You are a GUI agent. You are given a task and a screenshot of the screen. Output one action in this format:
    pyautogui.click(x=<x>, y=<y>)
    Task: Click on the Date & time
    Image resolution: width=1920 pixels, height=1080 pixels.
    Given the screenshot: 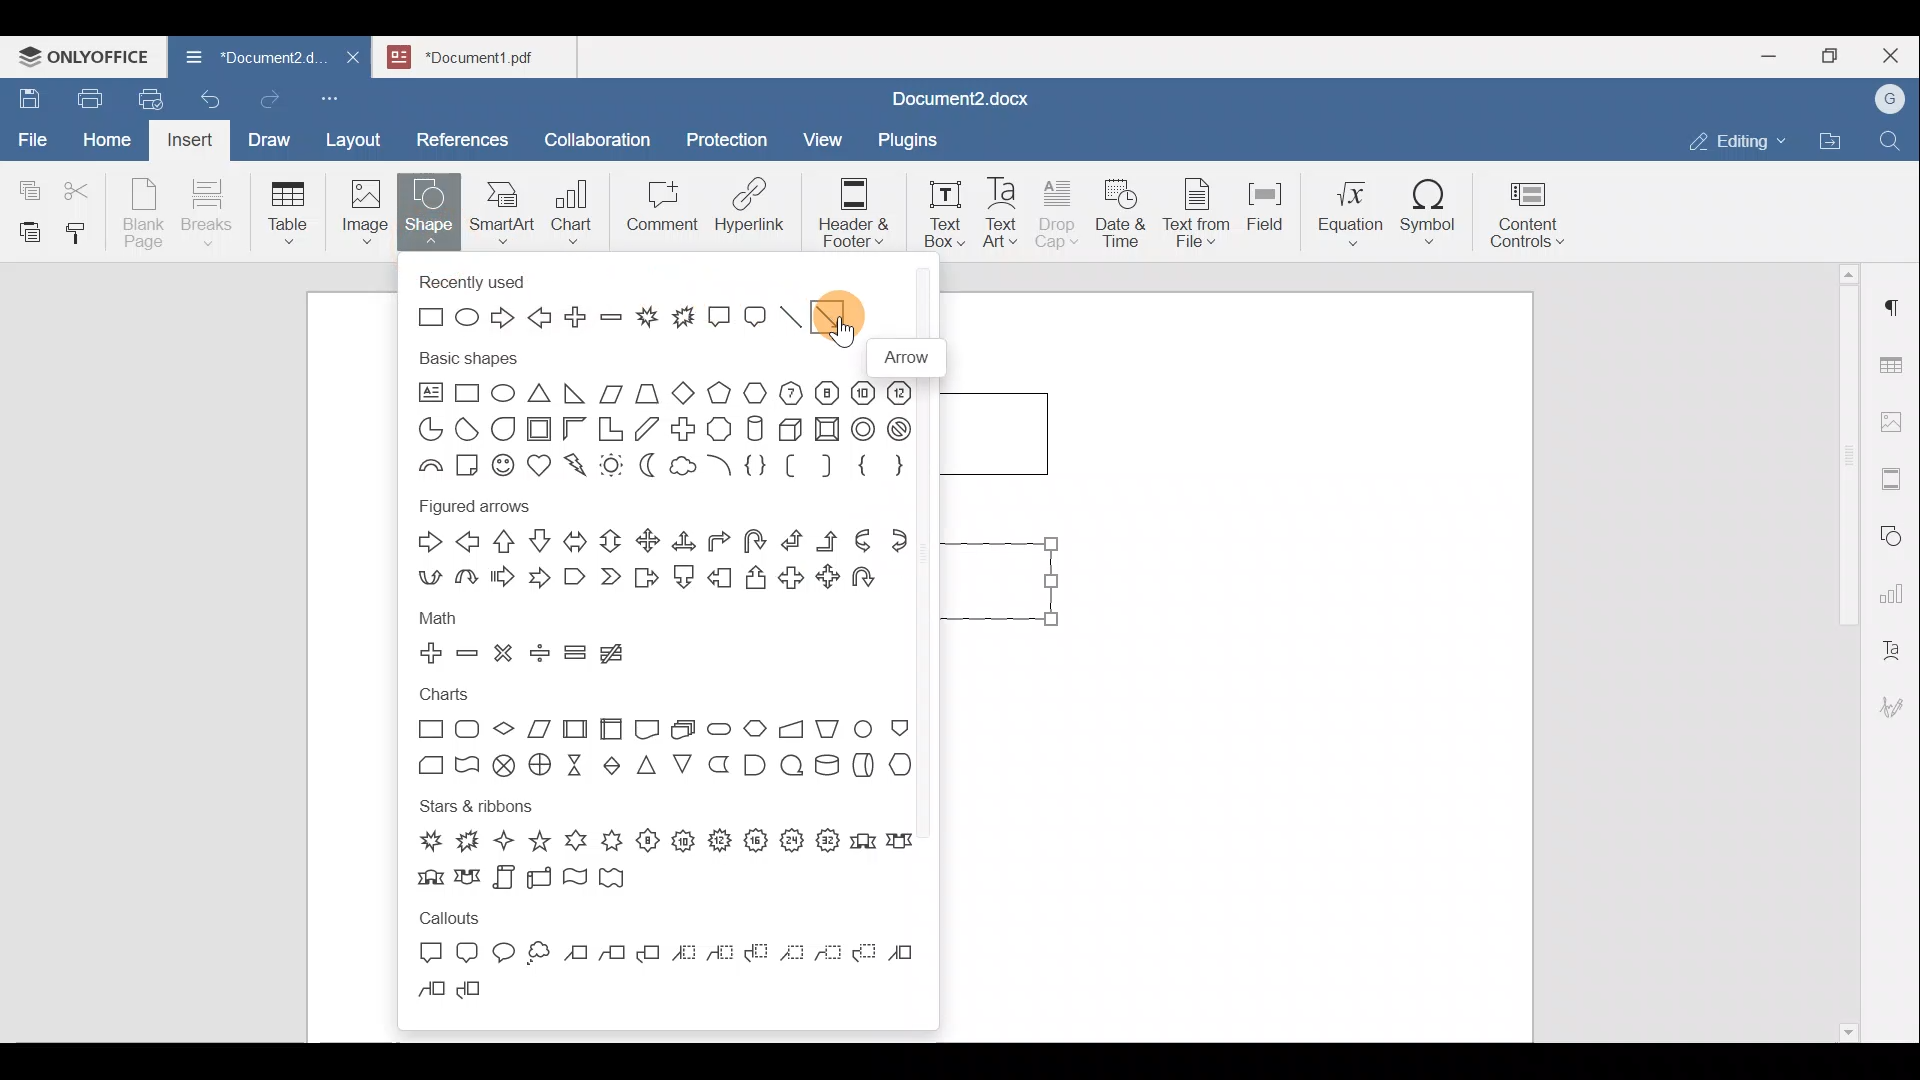 What is the action you would take?
    pyautogui.click(x=1122, y=210)
    